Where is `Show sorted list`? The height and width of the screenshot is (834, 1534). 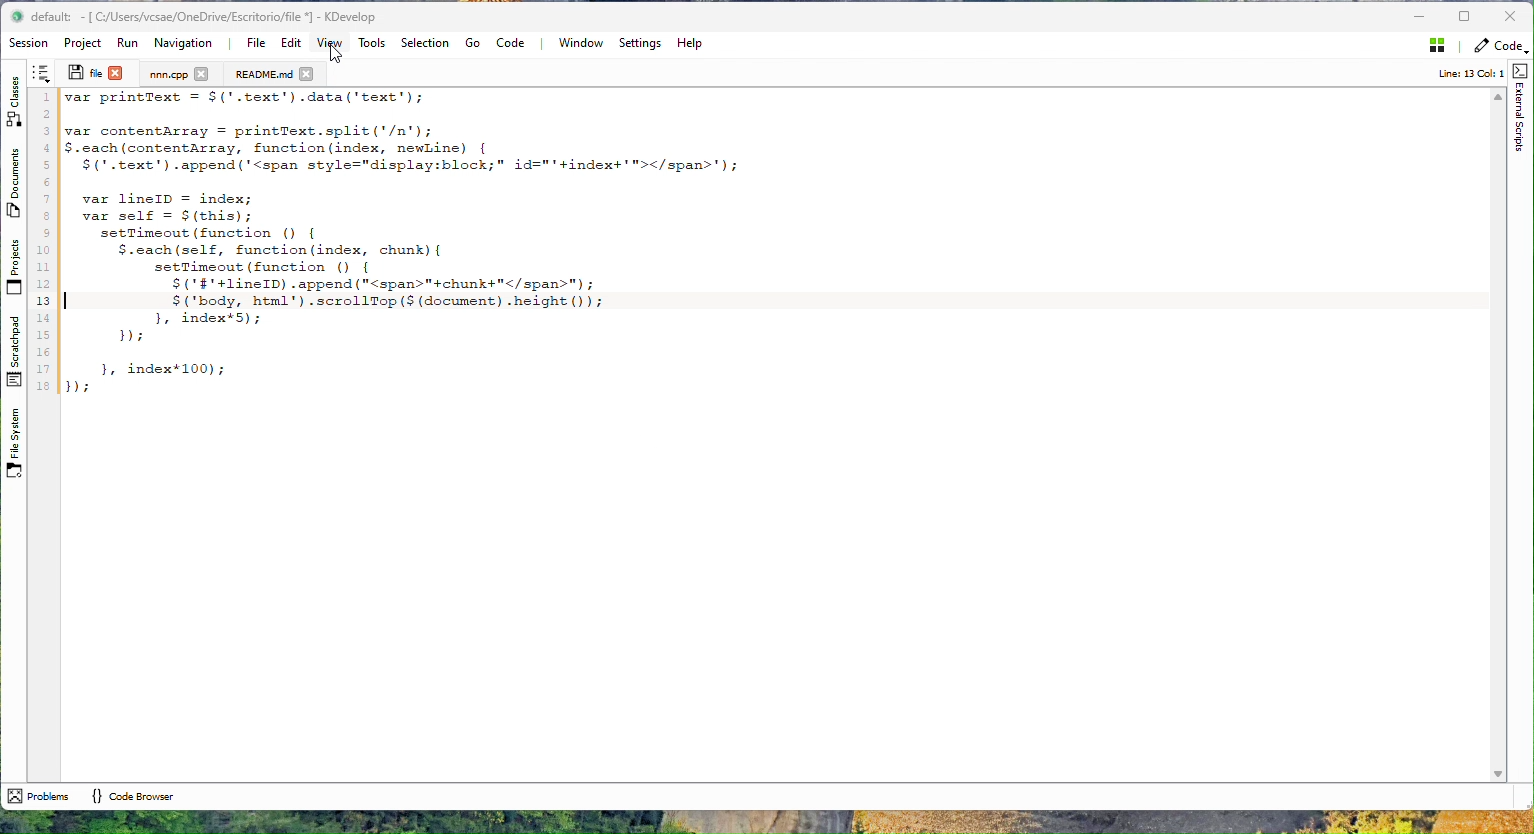
Show sorted list is located at coordinates (41, 73).